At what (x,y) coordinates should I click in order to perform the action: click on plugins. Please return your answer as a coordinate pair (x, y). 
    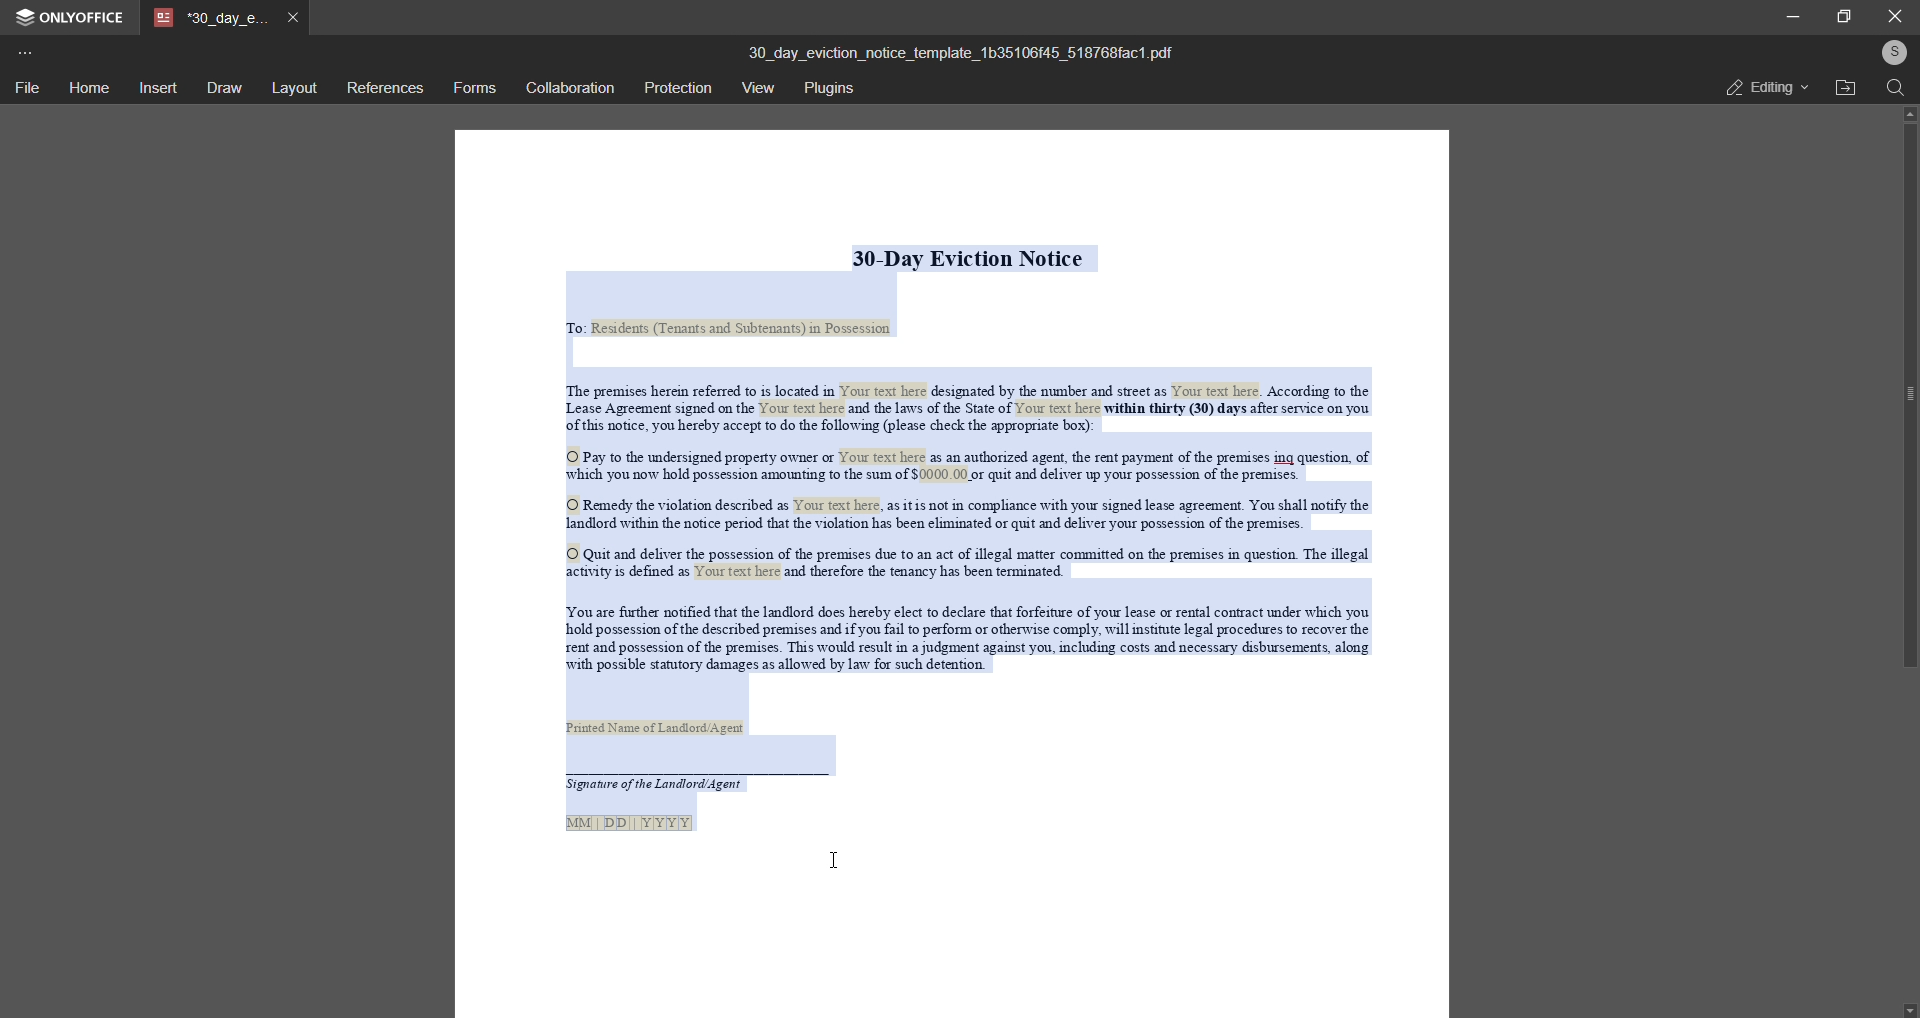
    Looking at the image, I should click on (836, 90).